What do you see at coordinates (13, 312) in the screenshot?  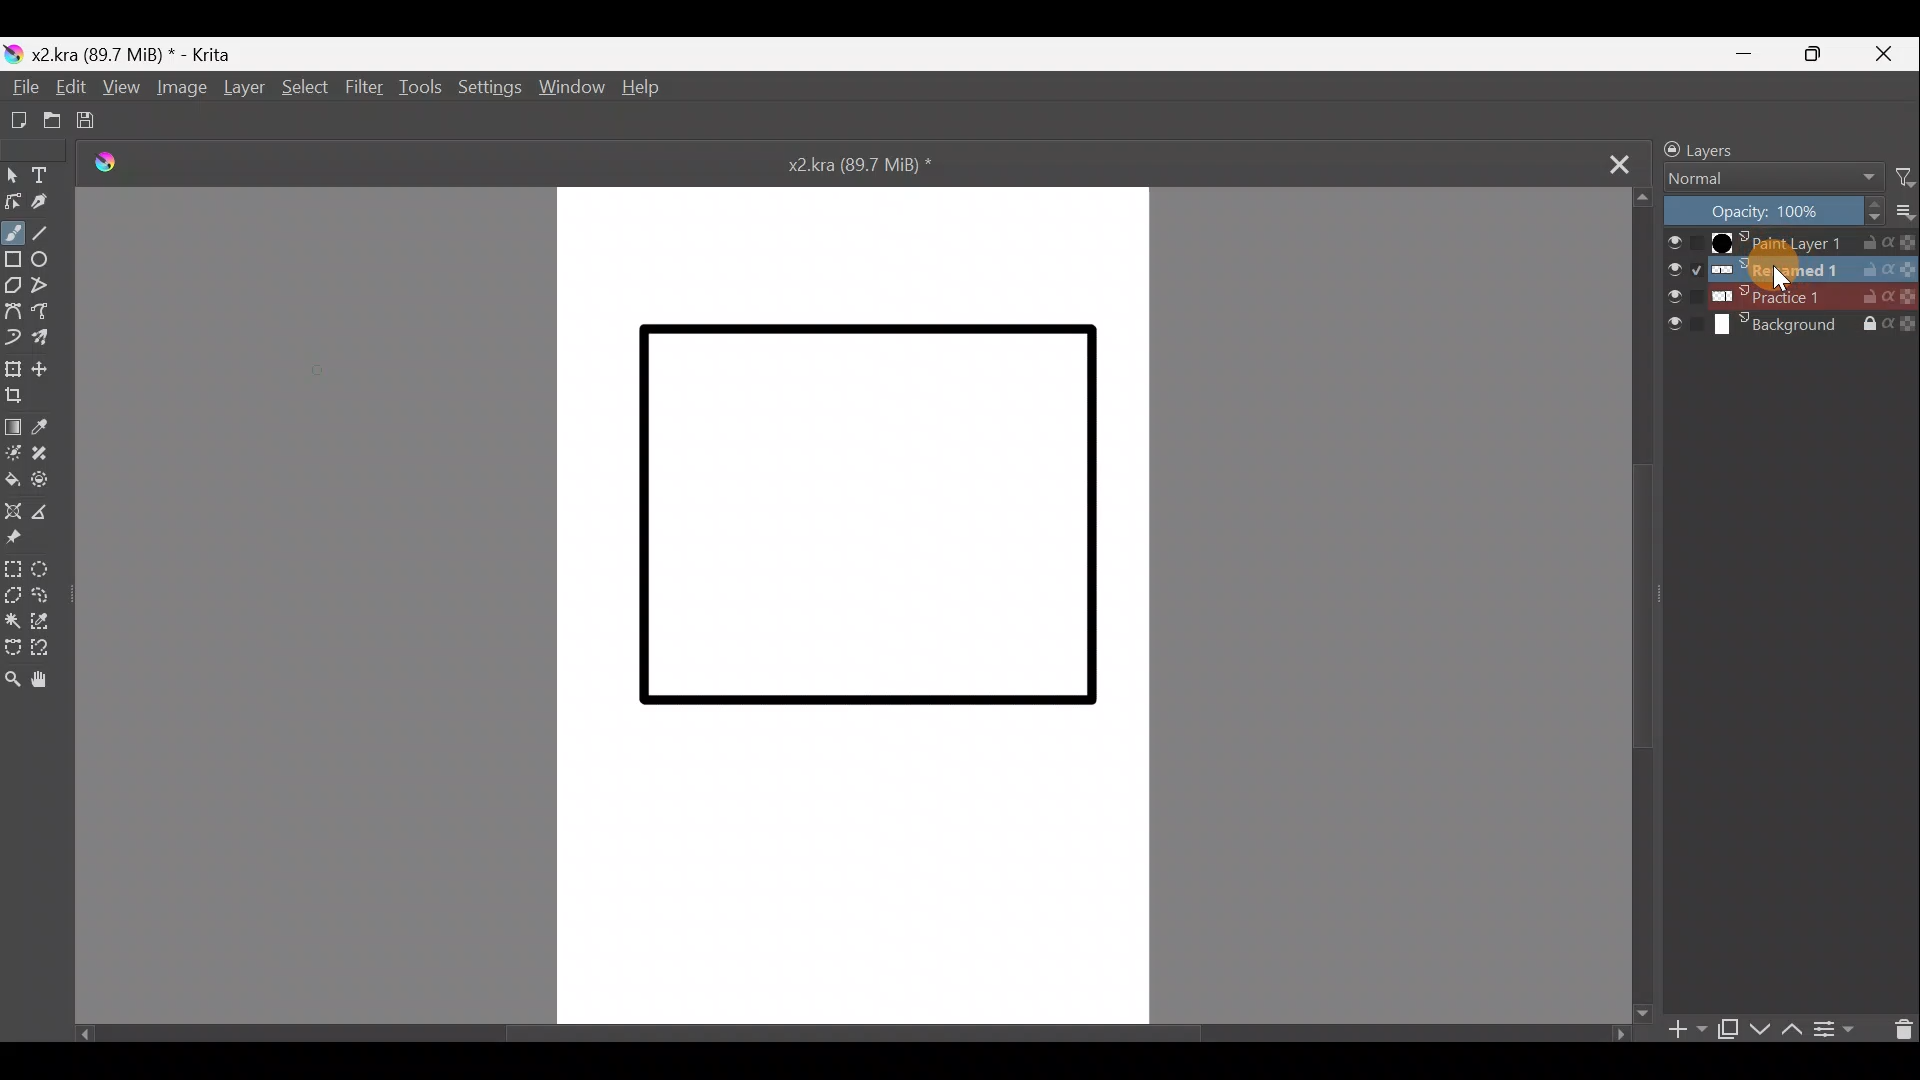 I see `Bezier curve tool` at bounding box center [13, 312].